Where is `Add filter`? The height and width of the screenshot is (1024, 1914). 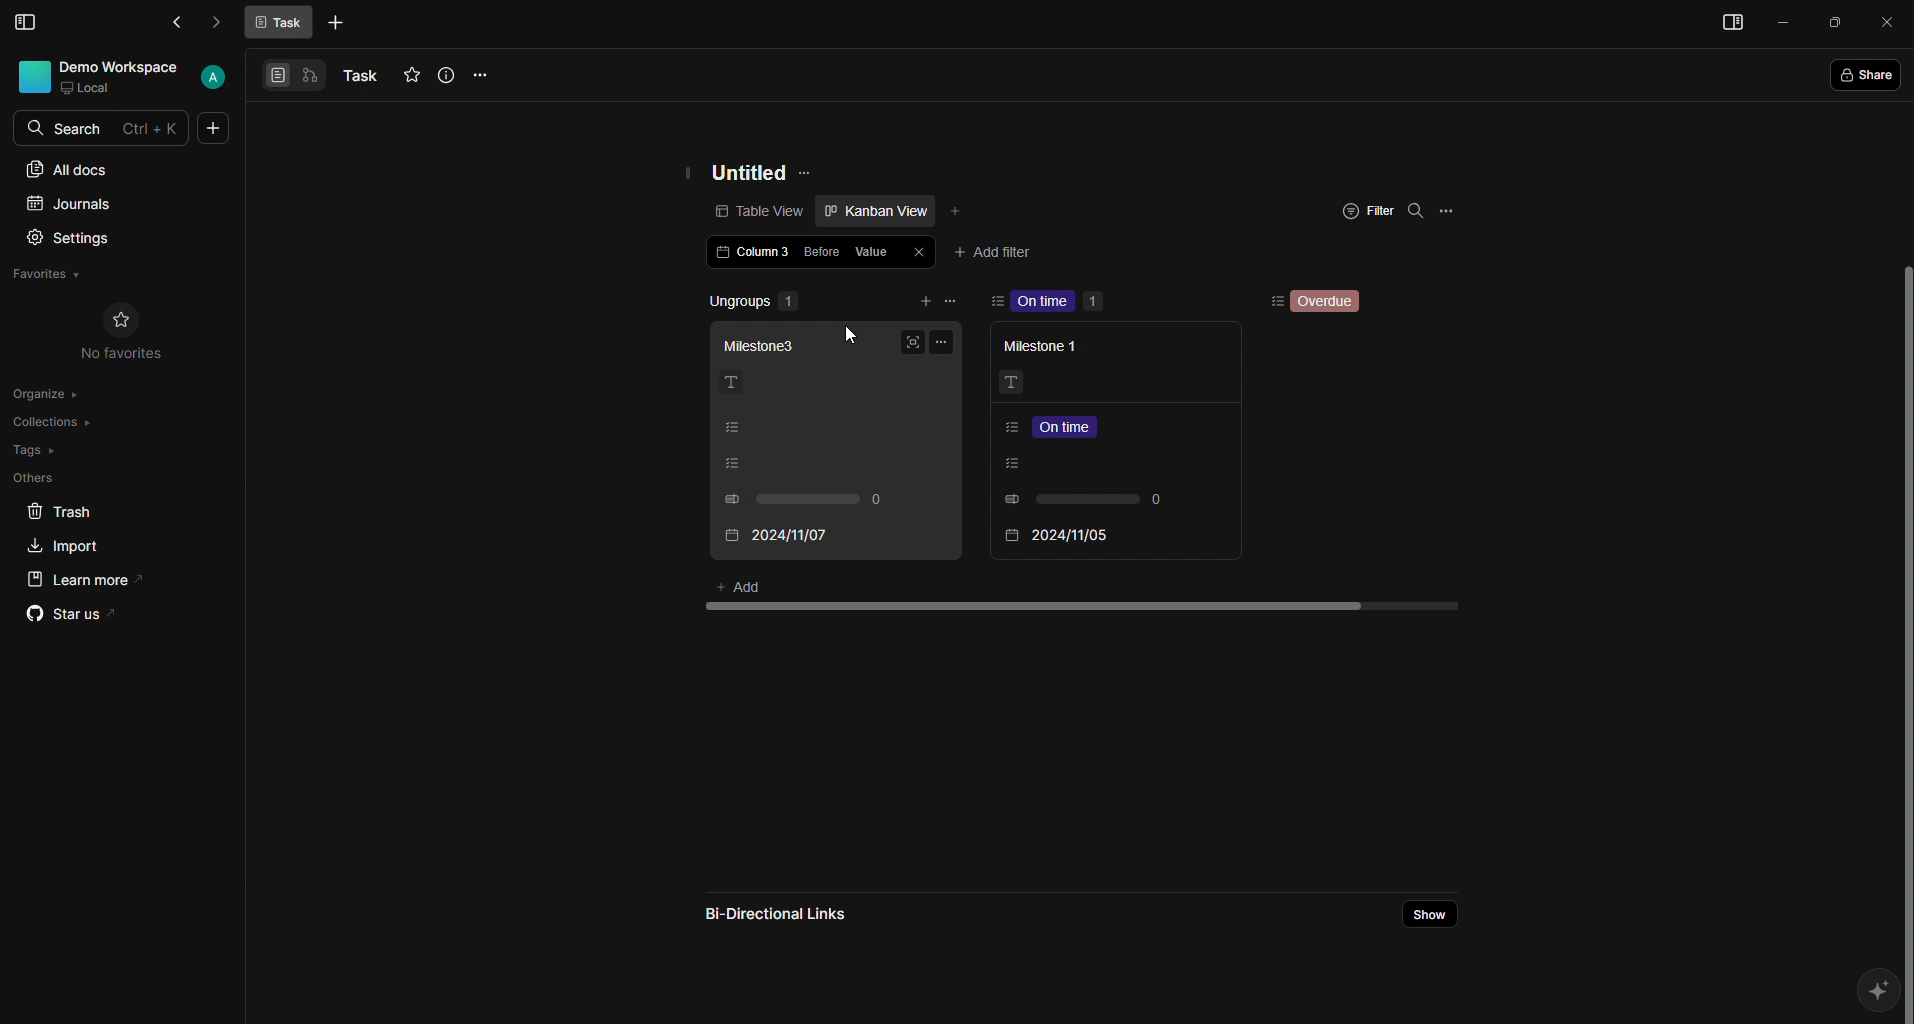 Add filter is located at coordinates (993, 249).